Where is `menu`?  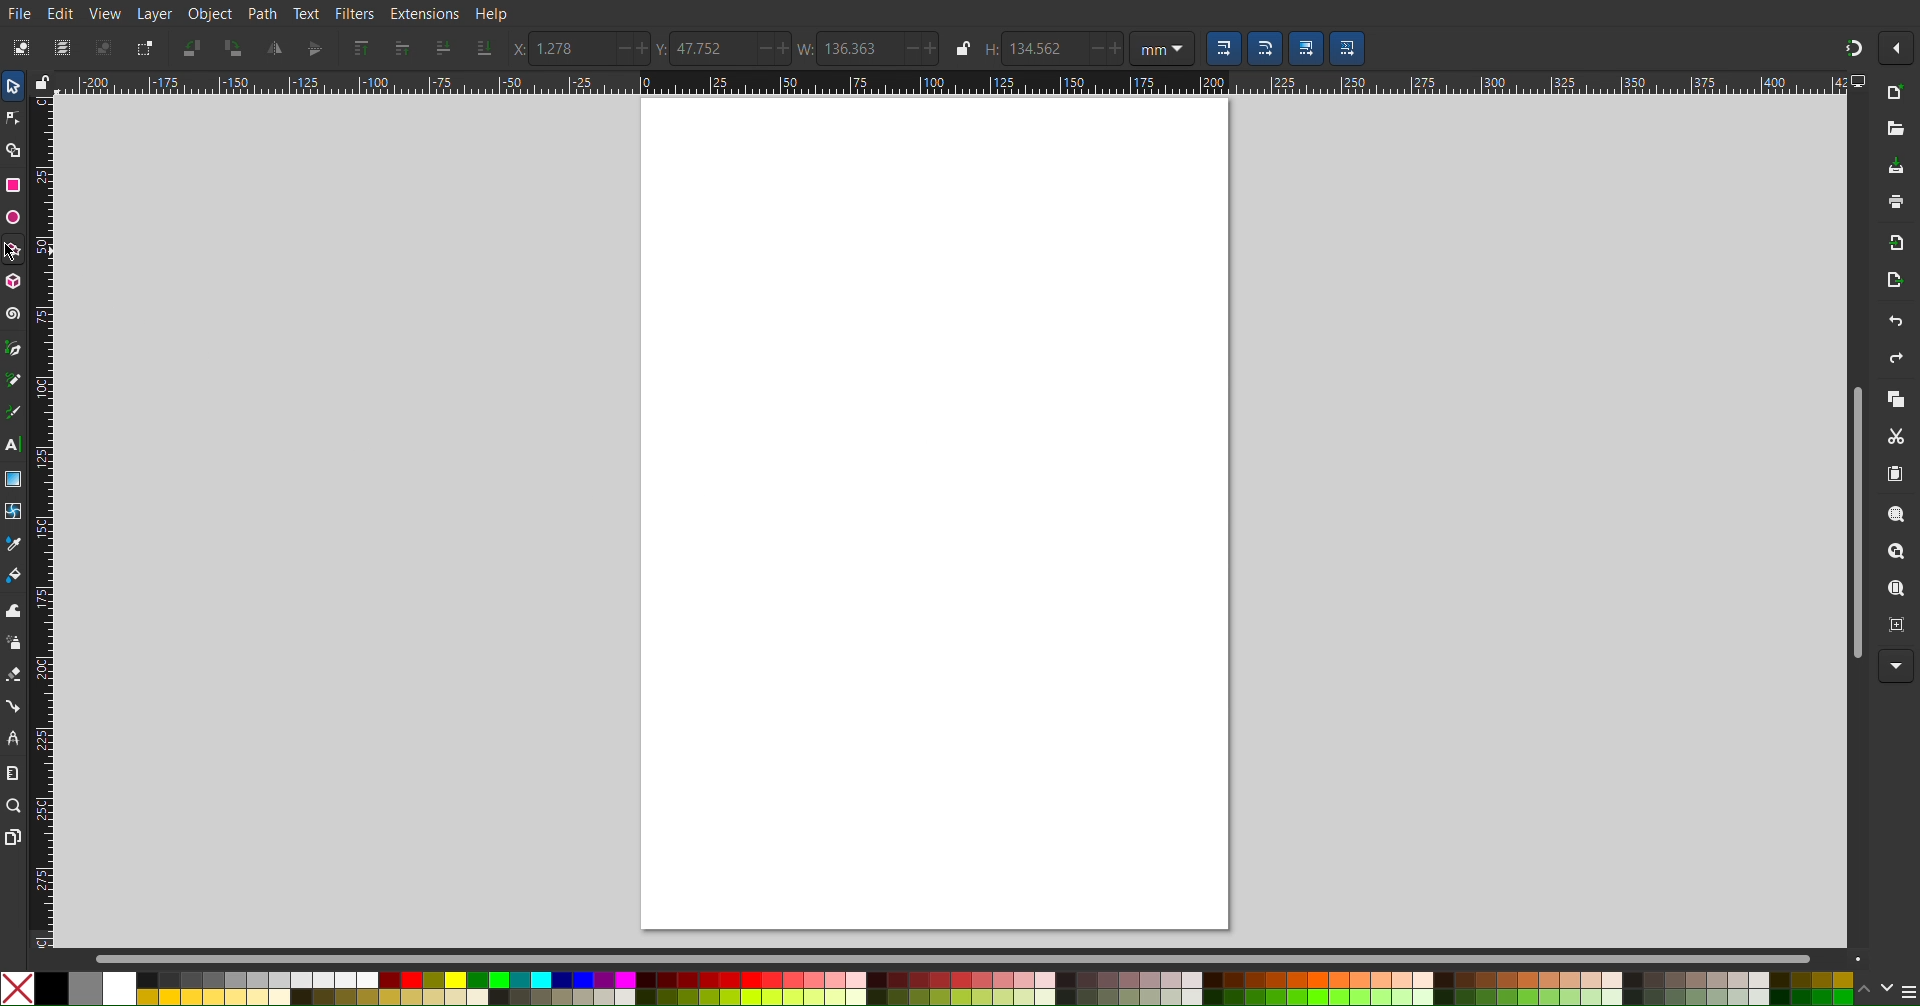
menu is located at coordinates (1908, 991).